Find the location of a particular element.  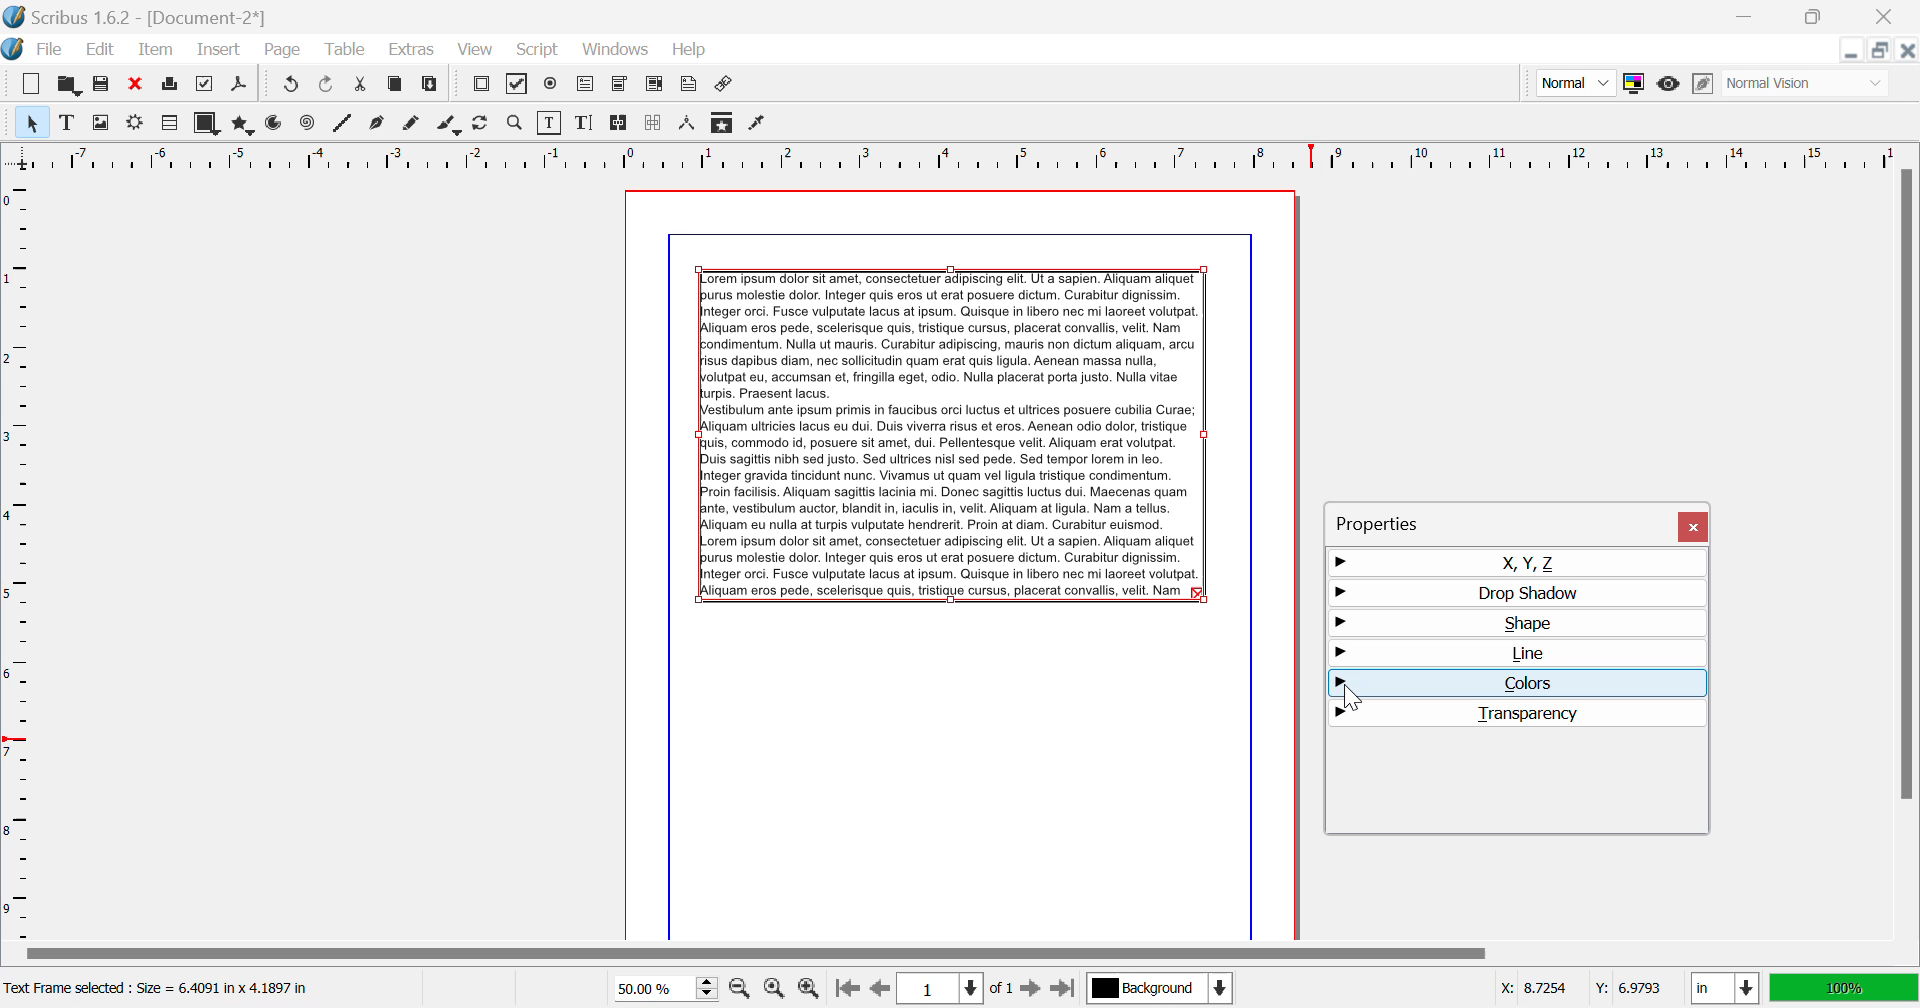

Extras is located at coordinates (409, 50).